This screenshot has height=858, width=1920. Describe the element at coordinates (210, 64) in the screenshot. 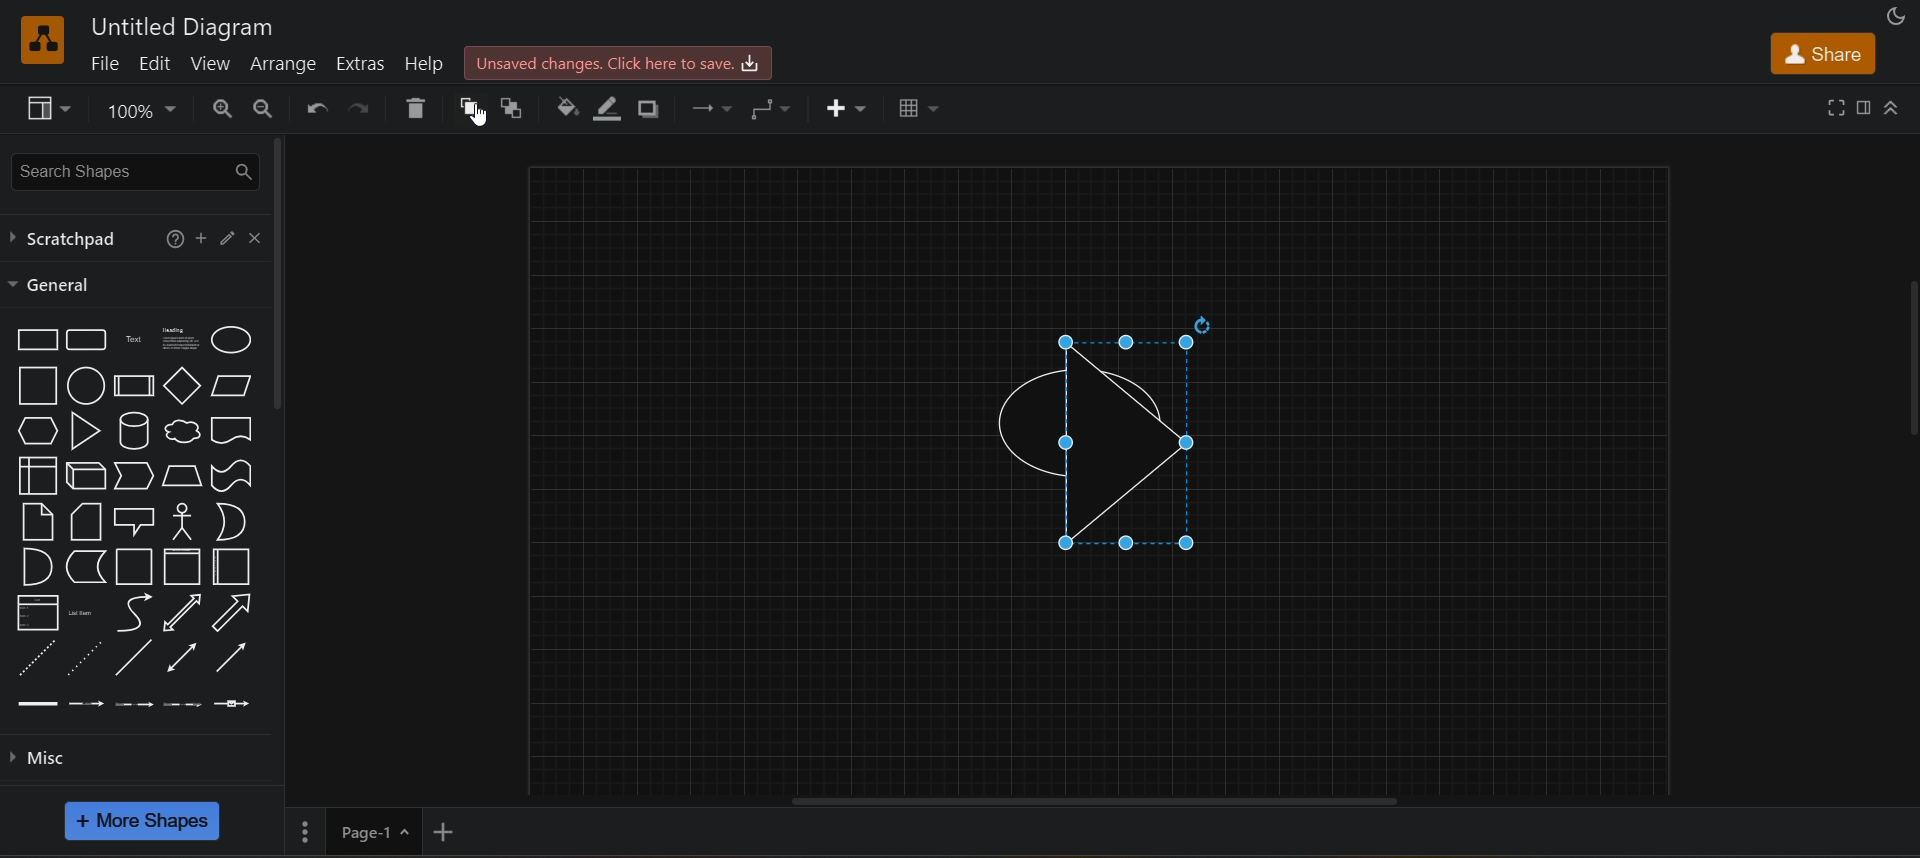

I see `view` at that location.